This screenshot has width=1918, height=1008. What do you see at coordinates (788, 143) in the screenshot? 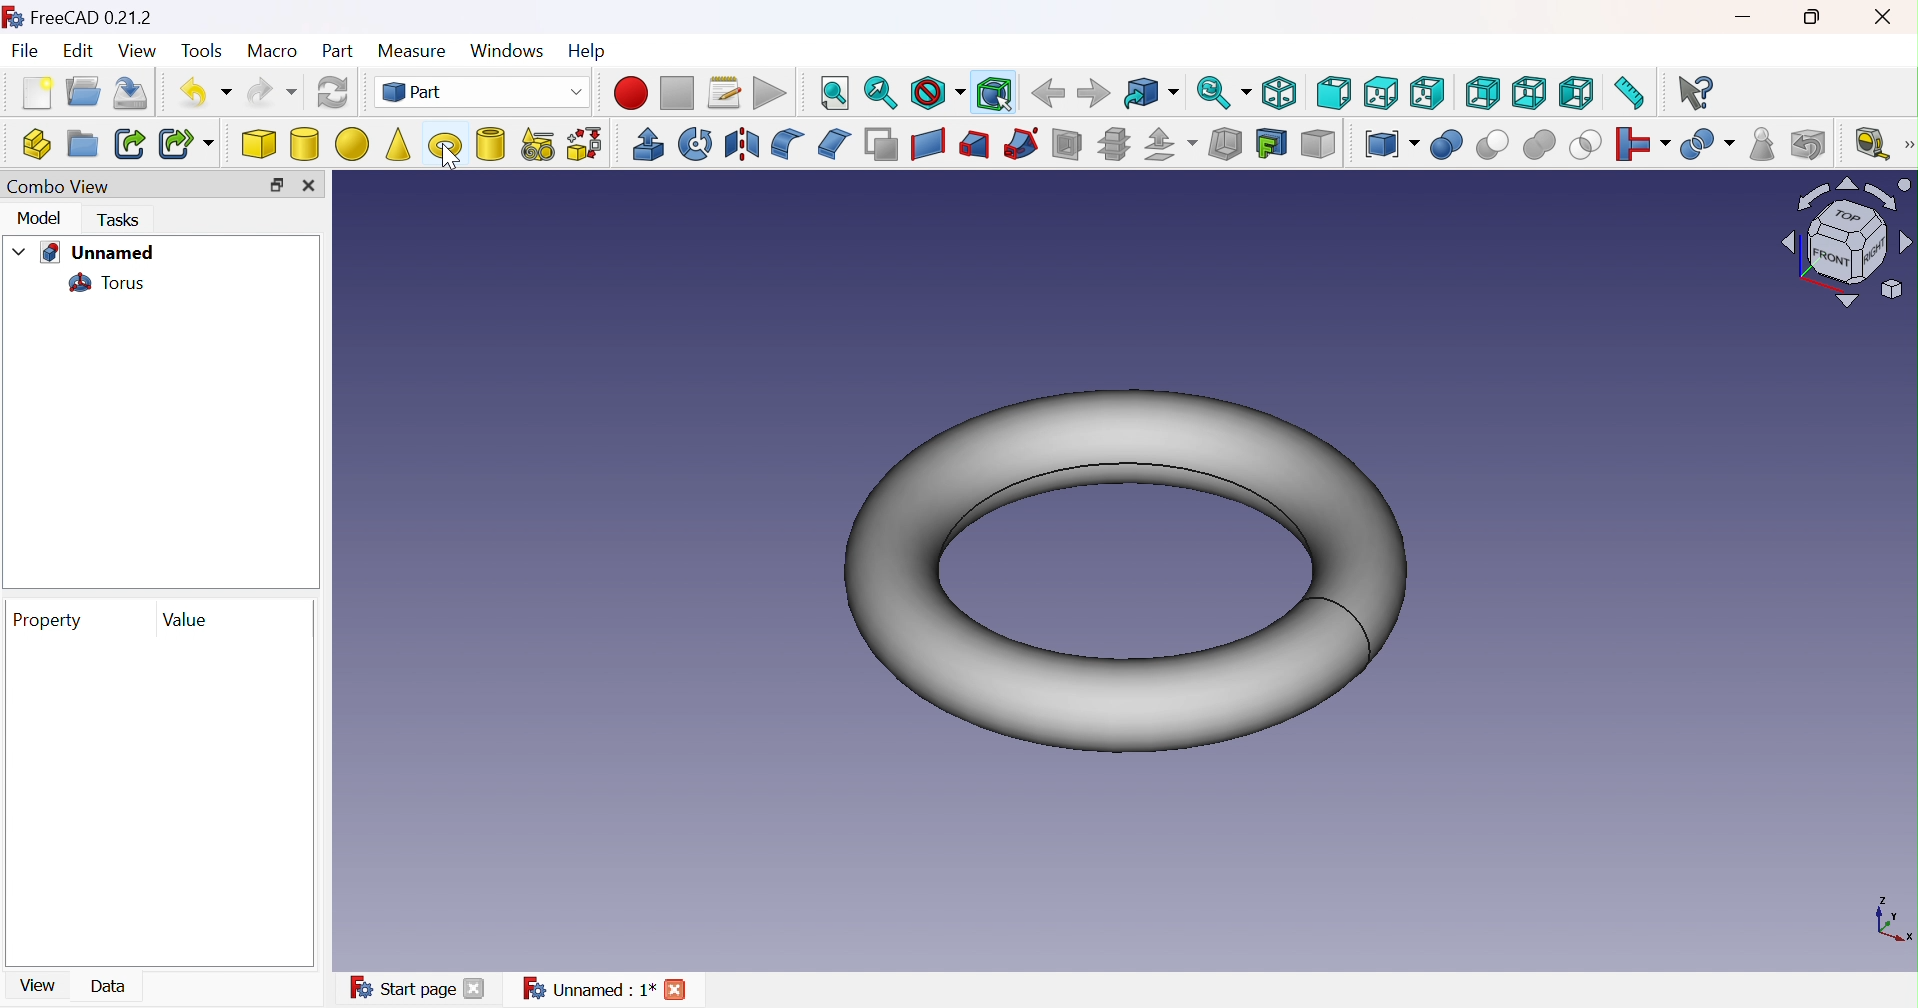
I see `Fillet` at bounding box center [788, 143].